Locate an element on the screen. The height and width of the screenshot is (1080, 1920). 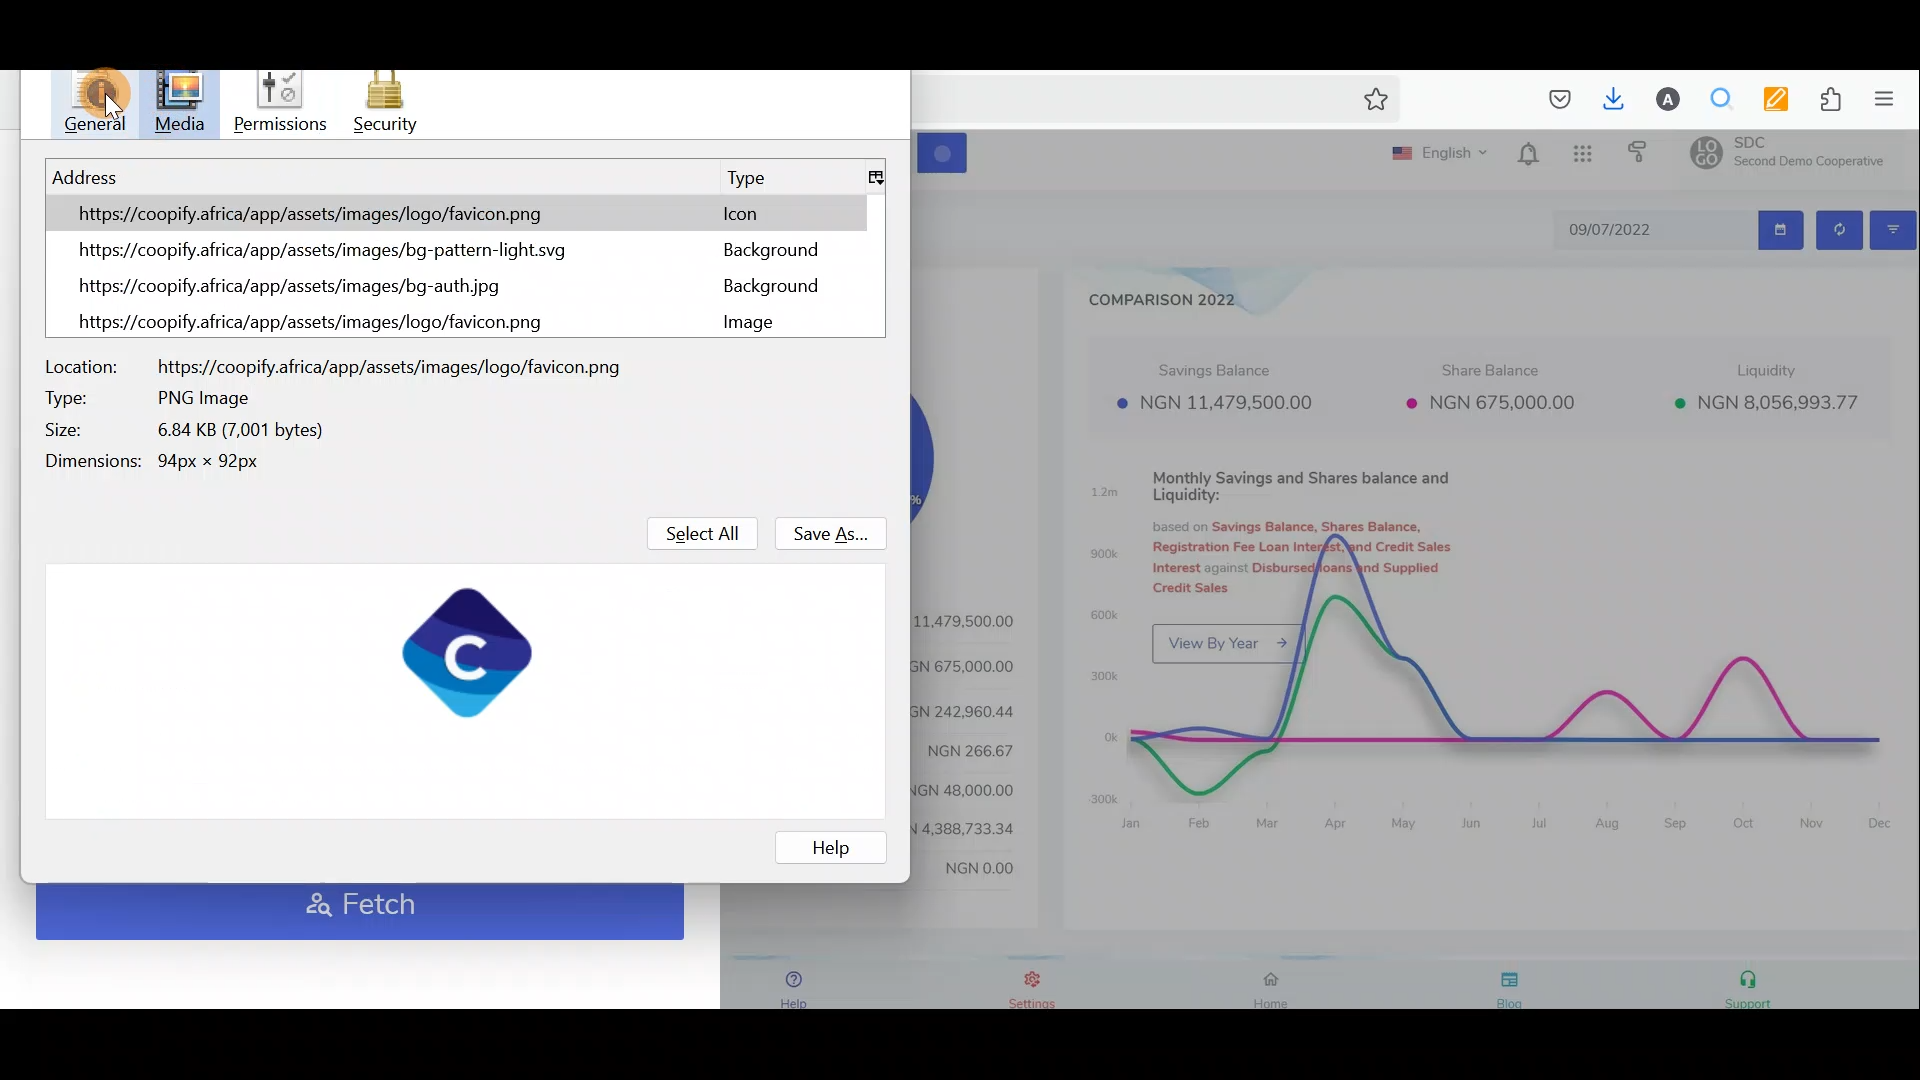
Multiple search & highlight is located at coordinates (1714, 100).